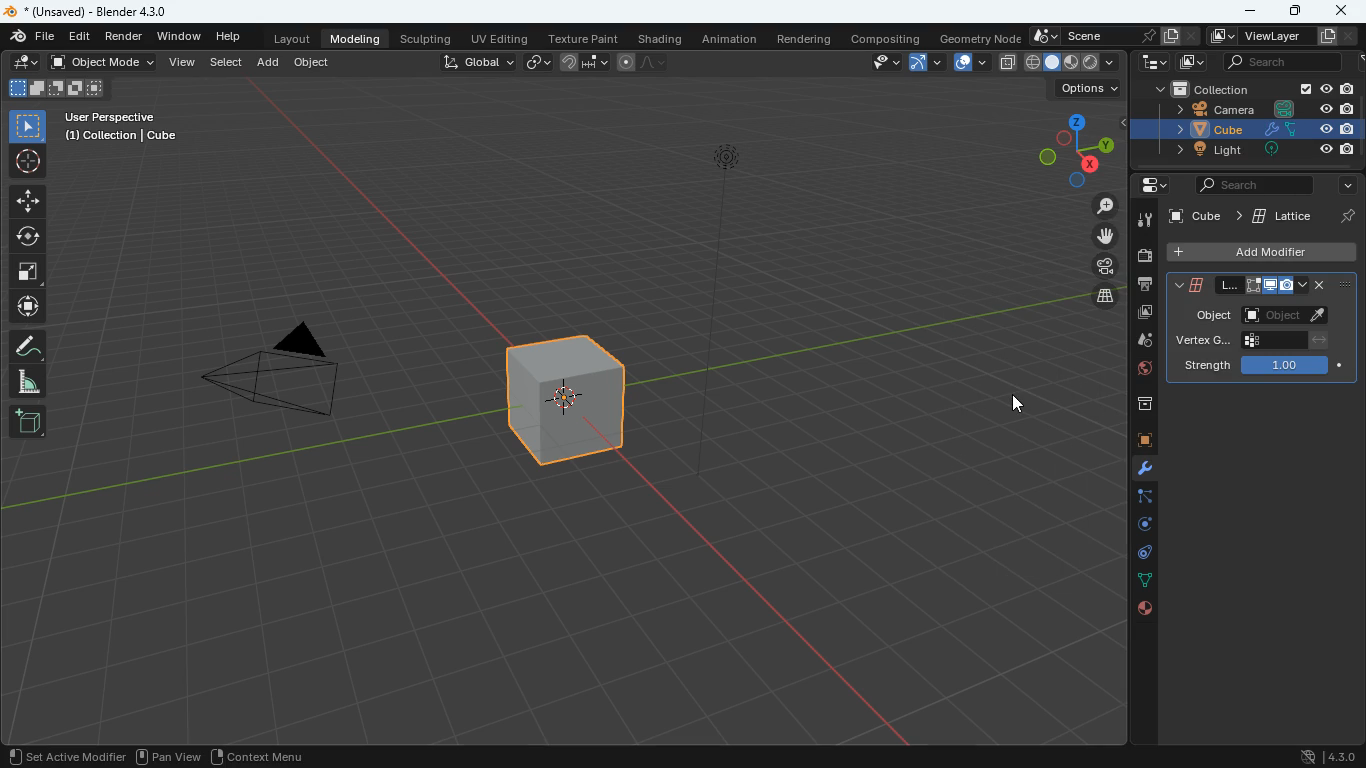 This screenshot has width=1366, height=768. What do you see at coordinates (39, 755) in the screenshot?
I see `pan view` at bounding box center [39, 755].